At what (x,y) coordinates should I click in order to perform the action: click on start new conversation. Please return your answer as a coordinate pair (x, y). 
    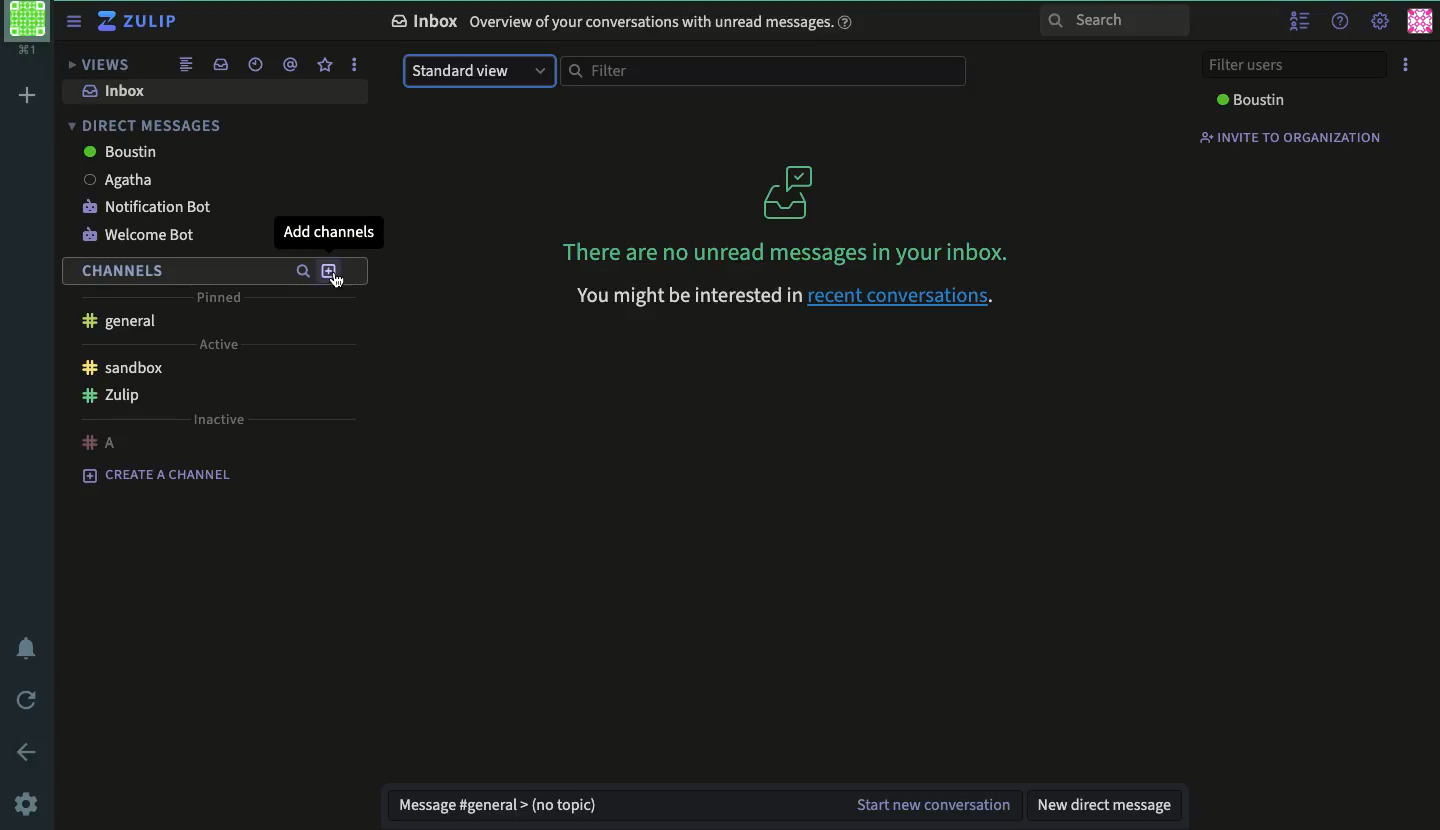
    Looking at the image, I should click on (937, 805).